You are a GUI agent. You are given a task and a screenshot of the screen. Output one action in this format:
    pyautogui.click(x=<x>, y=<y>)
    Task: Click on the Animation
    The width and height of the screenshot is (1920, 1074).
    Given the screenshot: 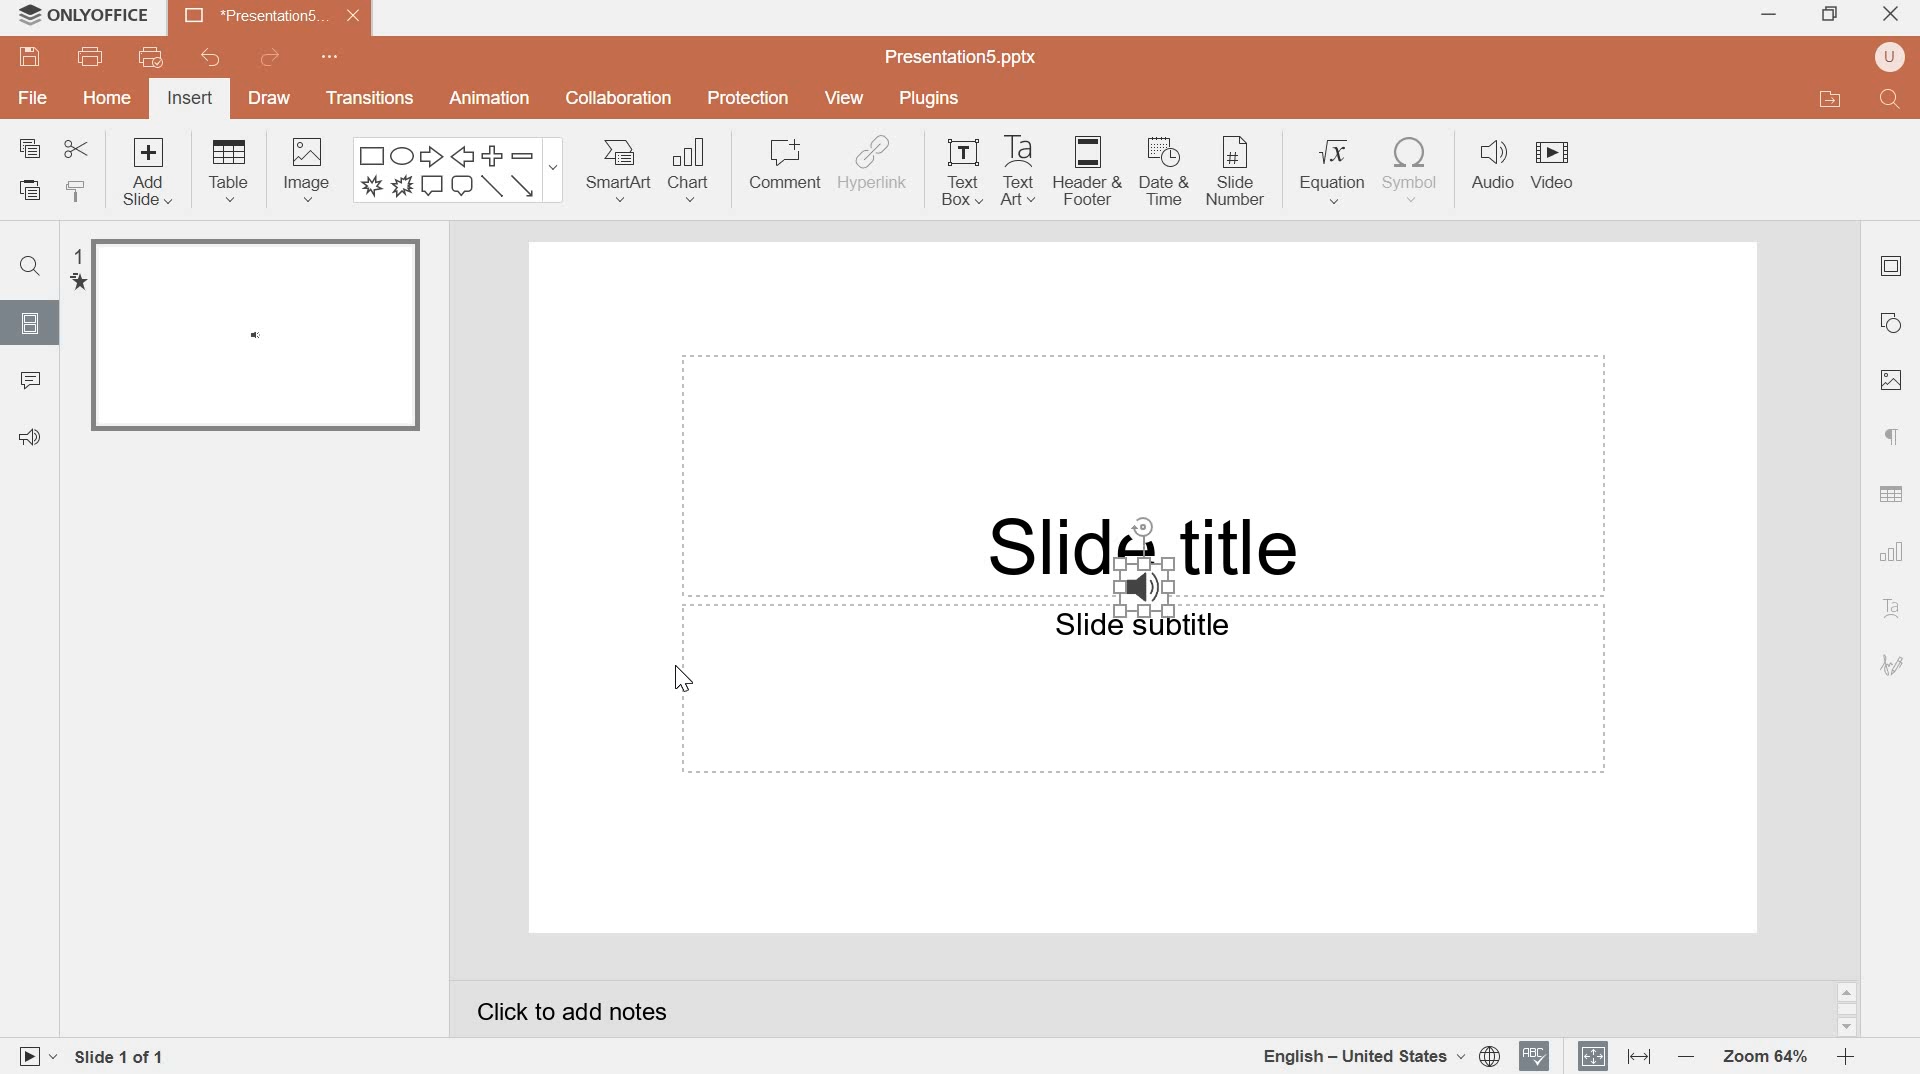 What is the action you would take?
    pyautogui.click(x=491, y=98)
    